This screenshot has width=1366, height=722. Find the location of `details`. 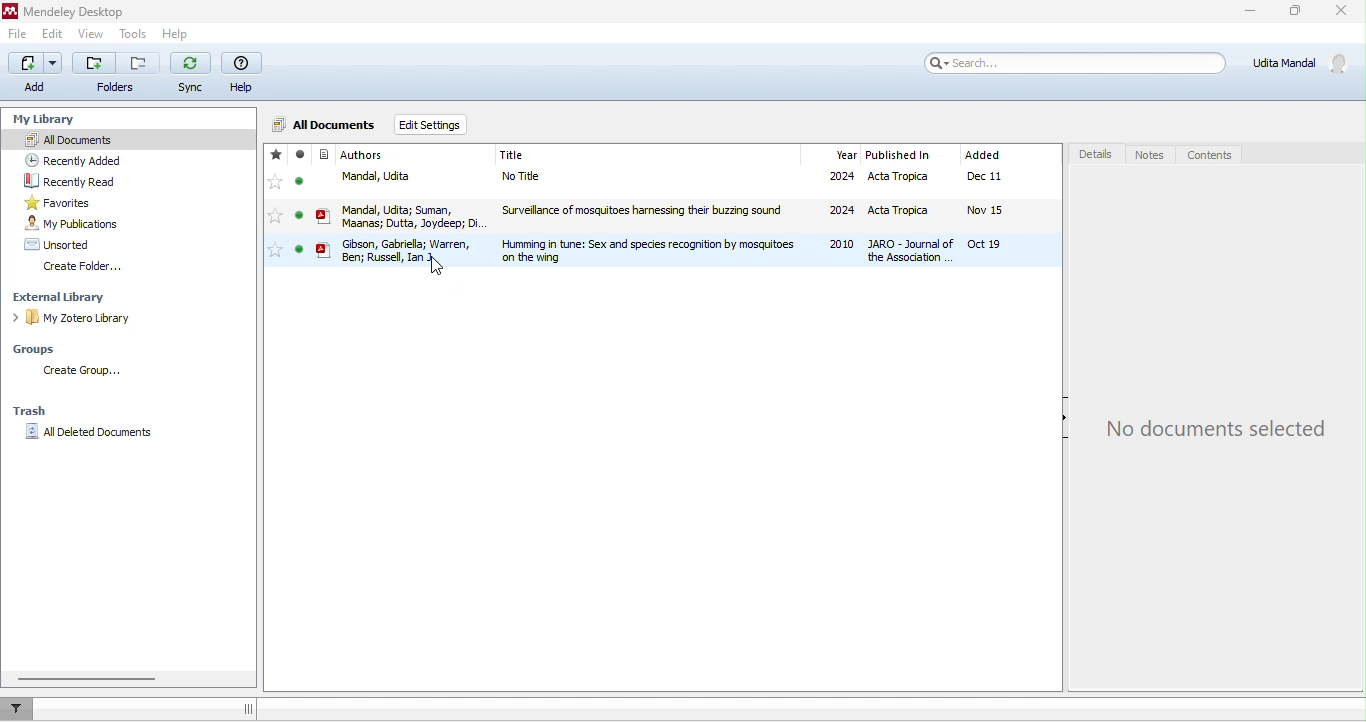

details is located at coordinates (1092, 154).